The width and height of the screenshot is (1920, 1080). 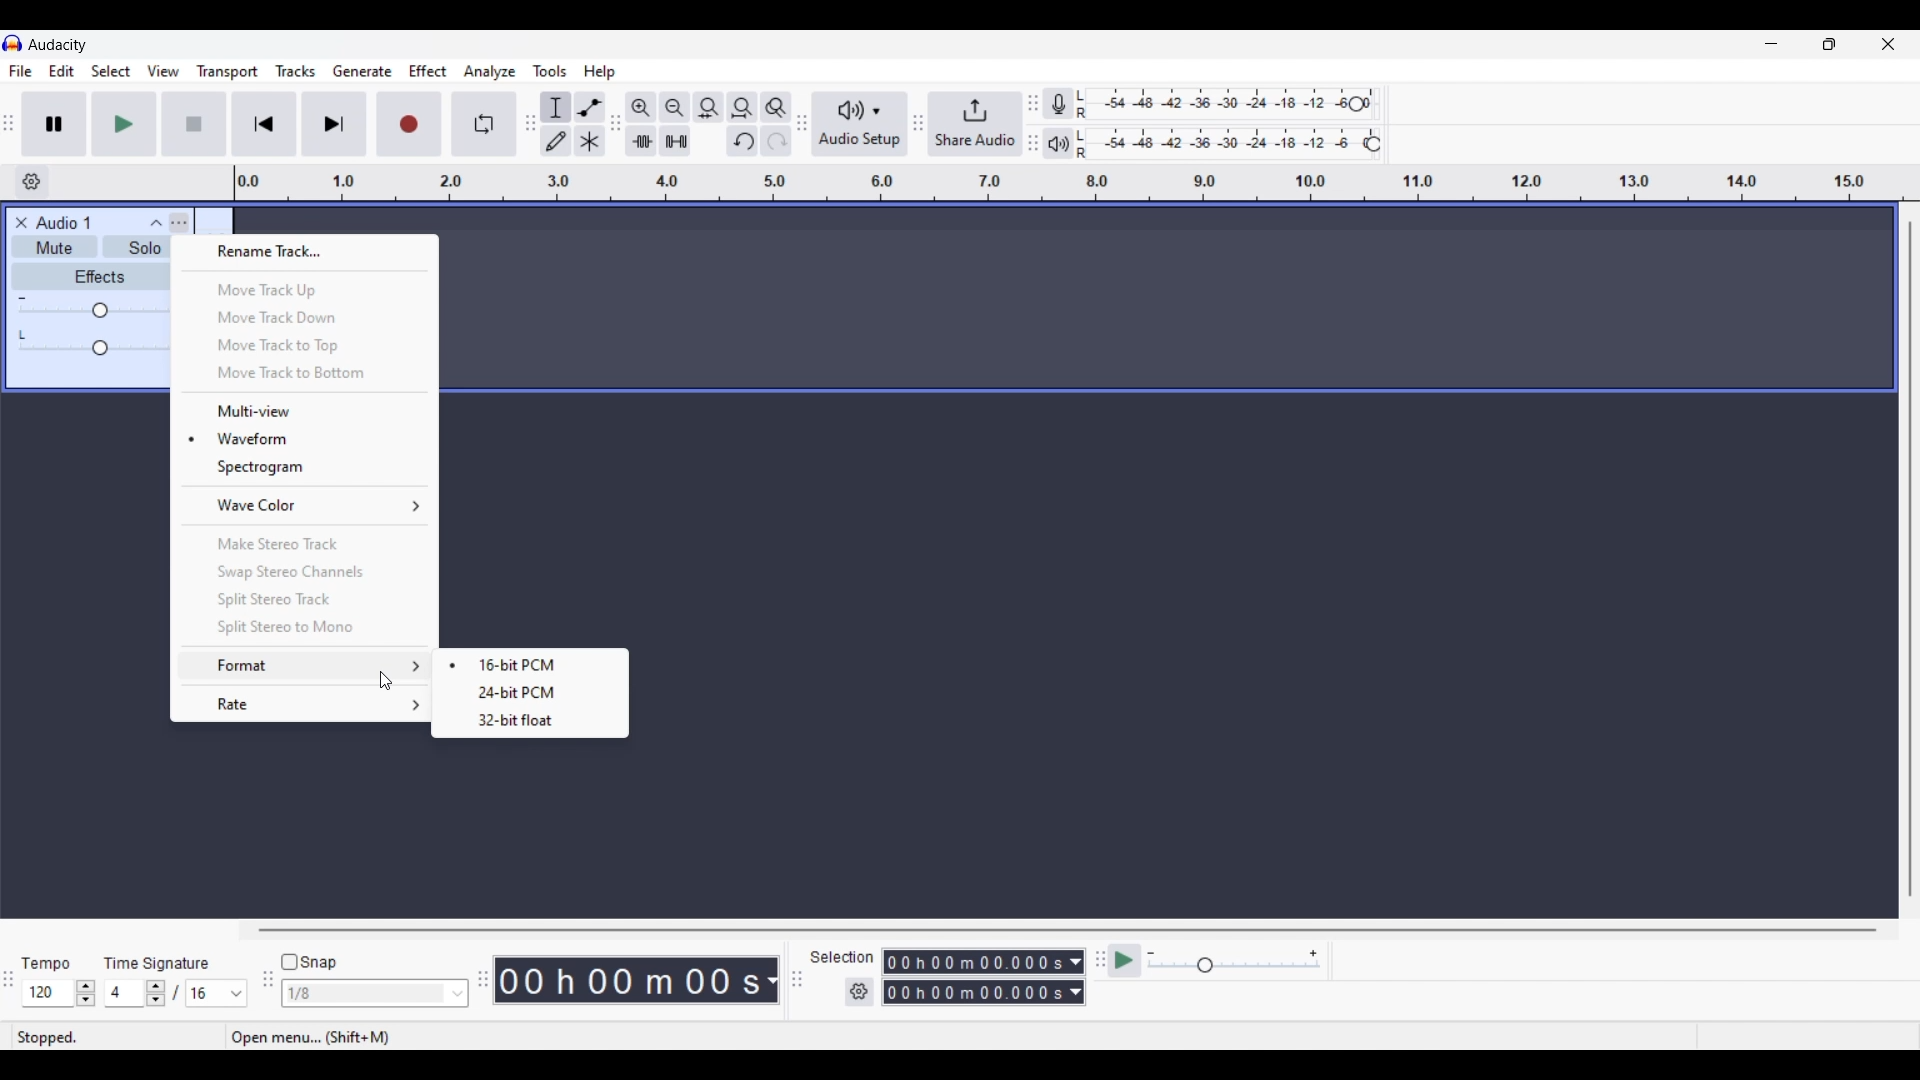 I want to click on Decrease playback speed to minimum, so click(x=1151, y=954).